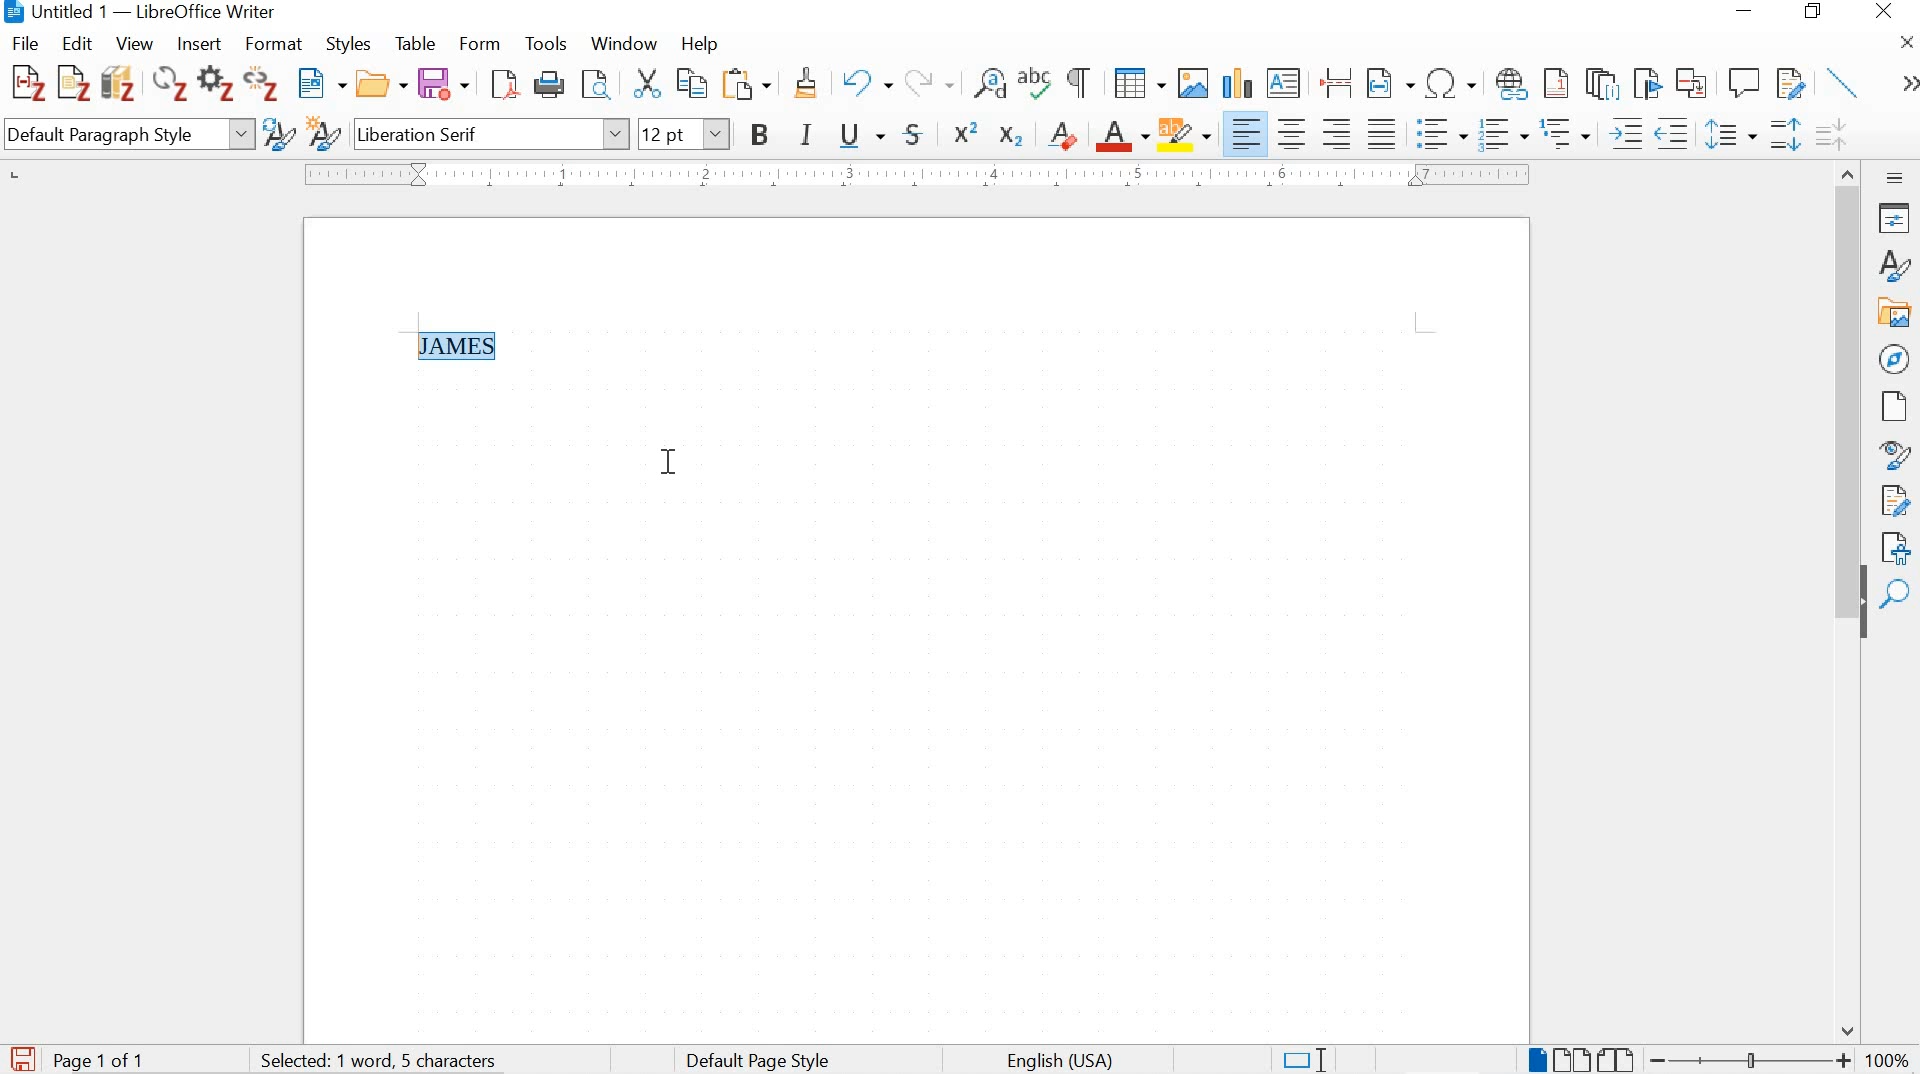  I want to click on text language english(usa), so click(1057, 1061).